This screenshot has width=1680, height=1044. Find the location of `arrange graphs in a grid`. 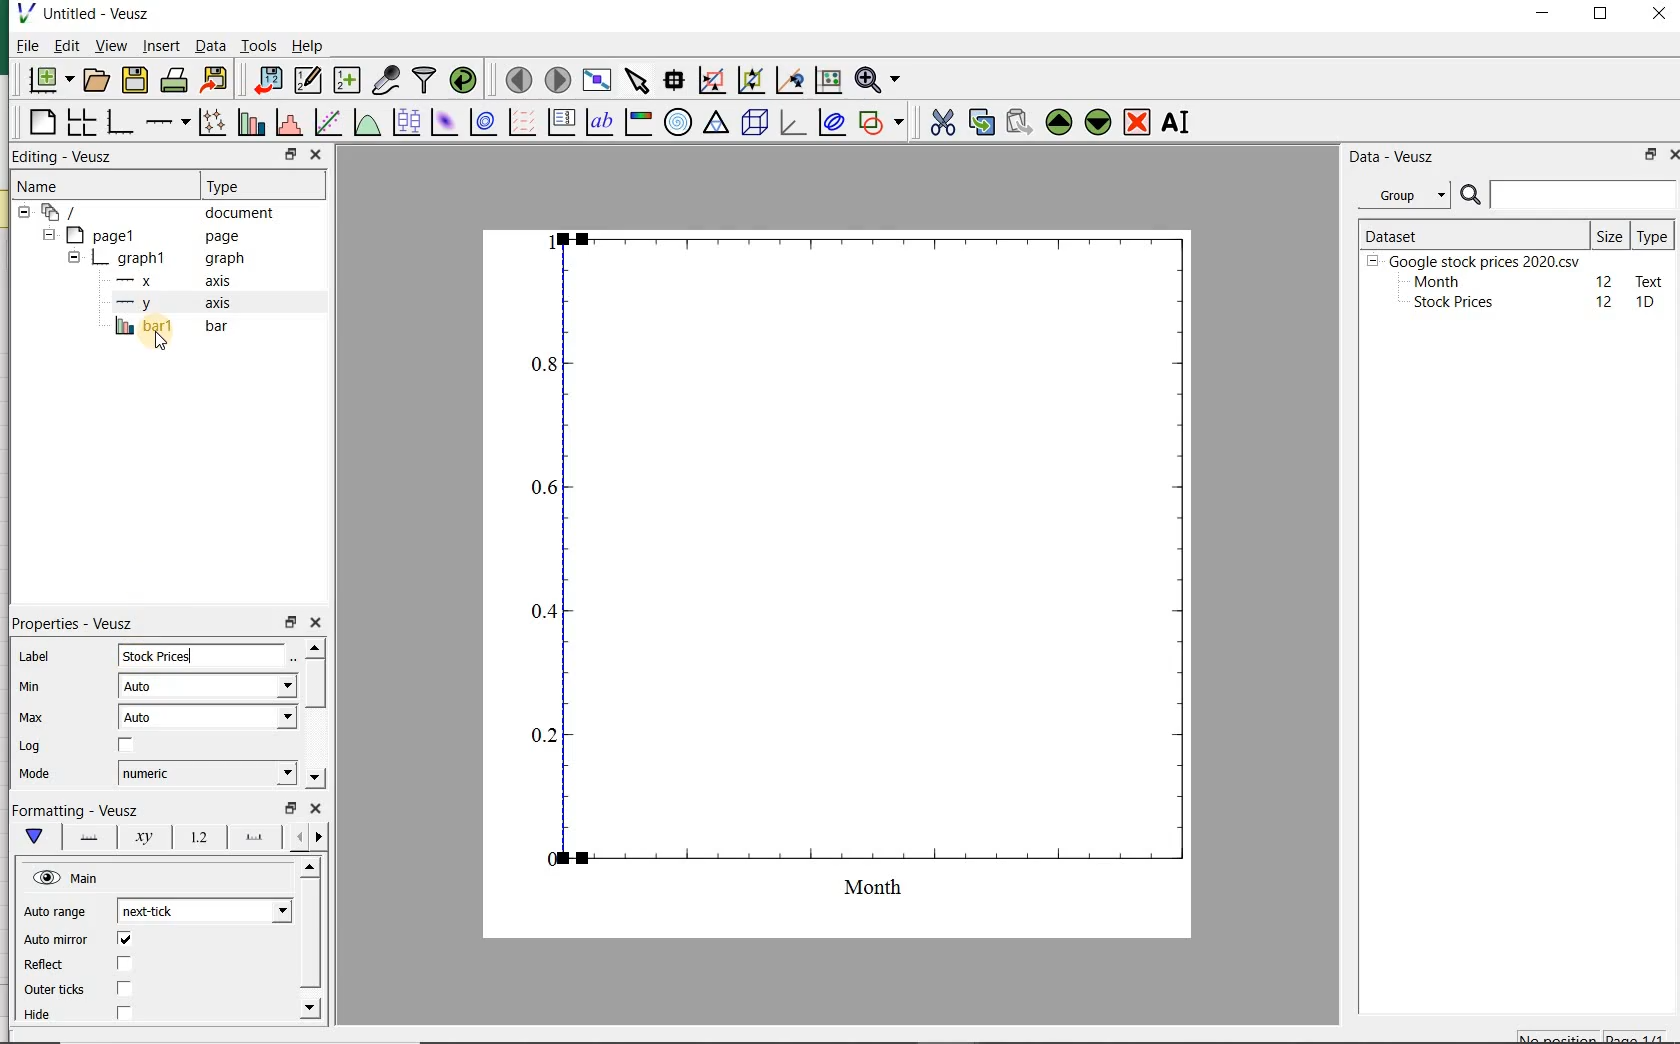

arrange graphs in a grid is located at coordinates (79, 123).